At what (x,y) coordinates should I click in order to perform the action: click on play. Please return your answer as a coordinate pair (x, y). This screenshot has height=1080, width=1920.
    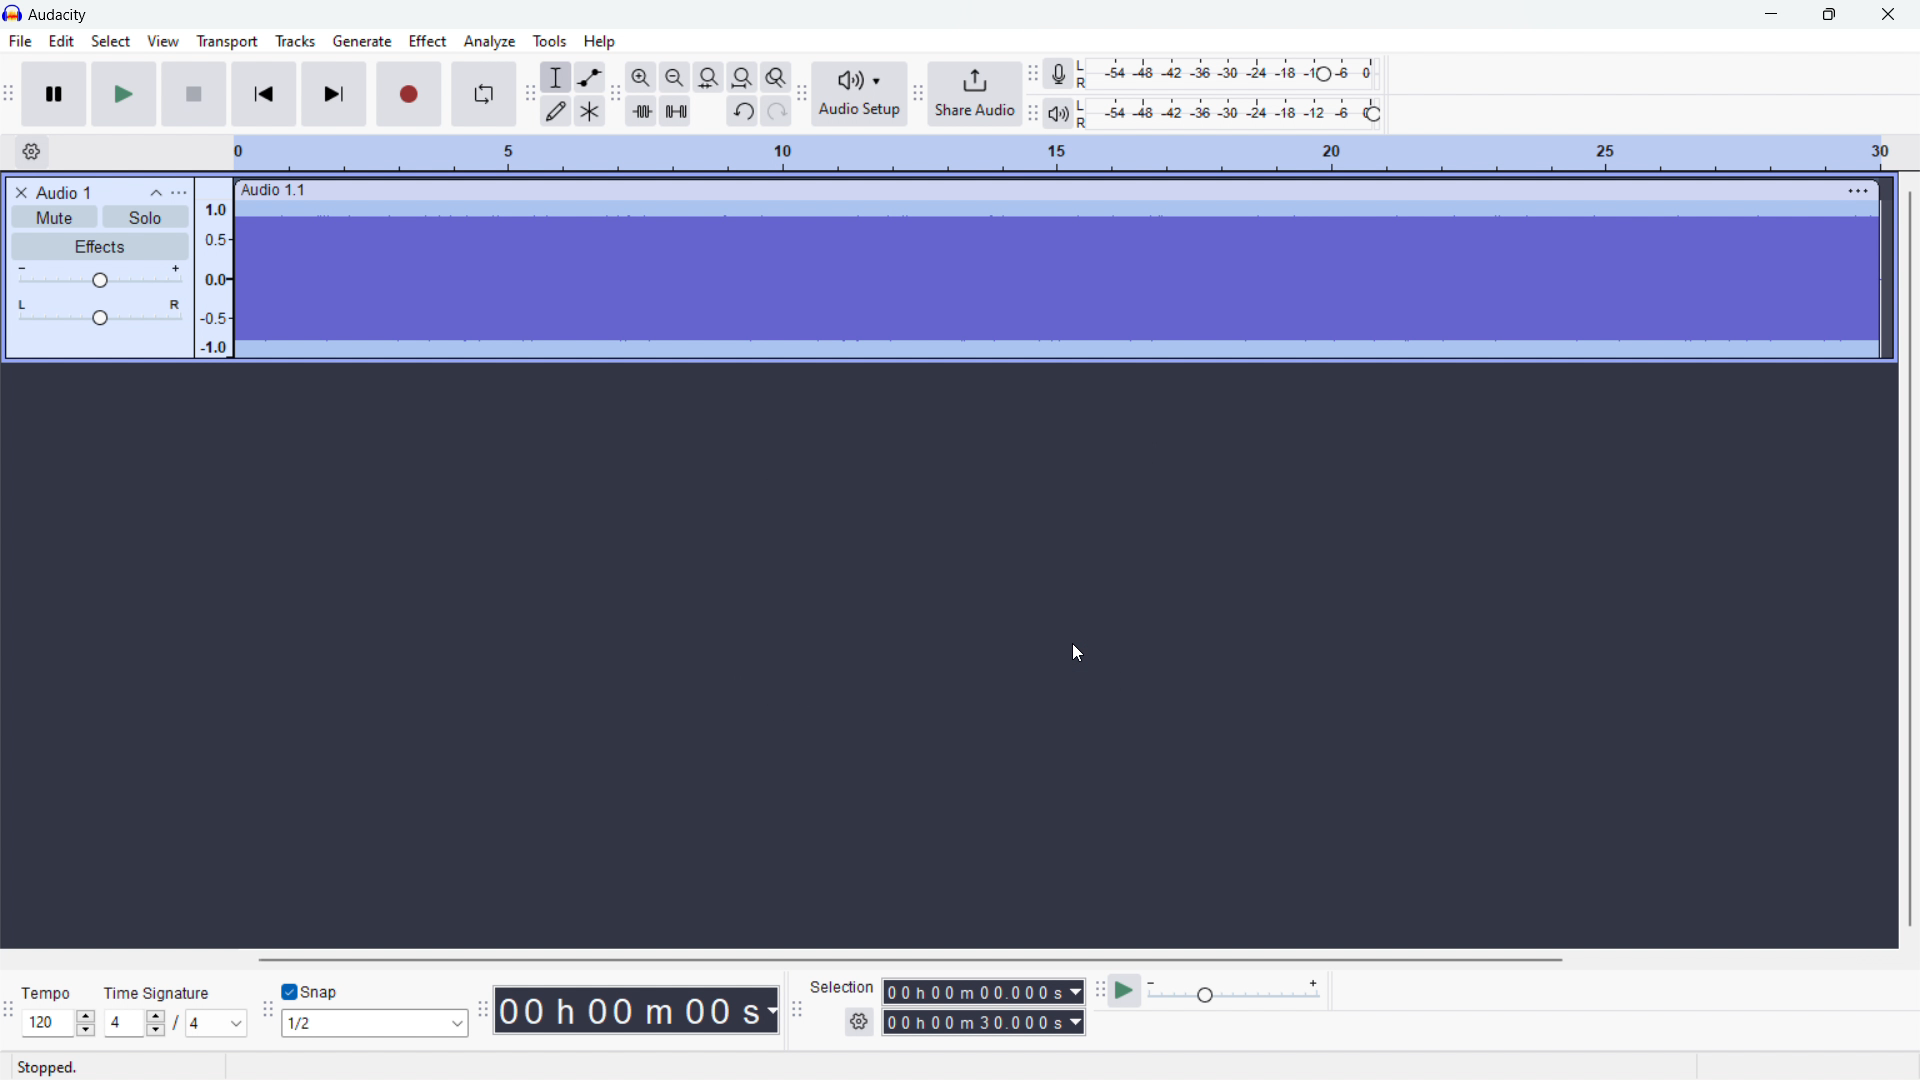
    Looking at the image, I should click on (124, 94).